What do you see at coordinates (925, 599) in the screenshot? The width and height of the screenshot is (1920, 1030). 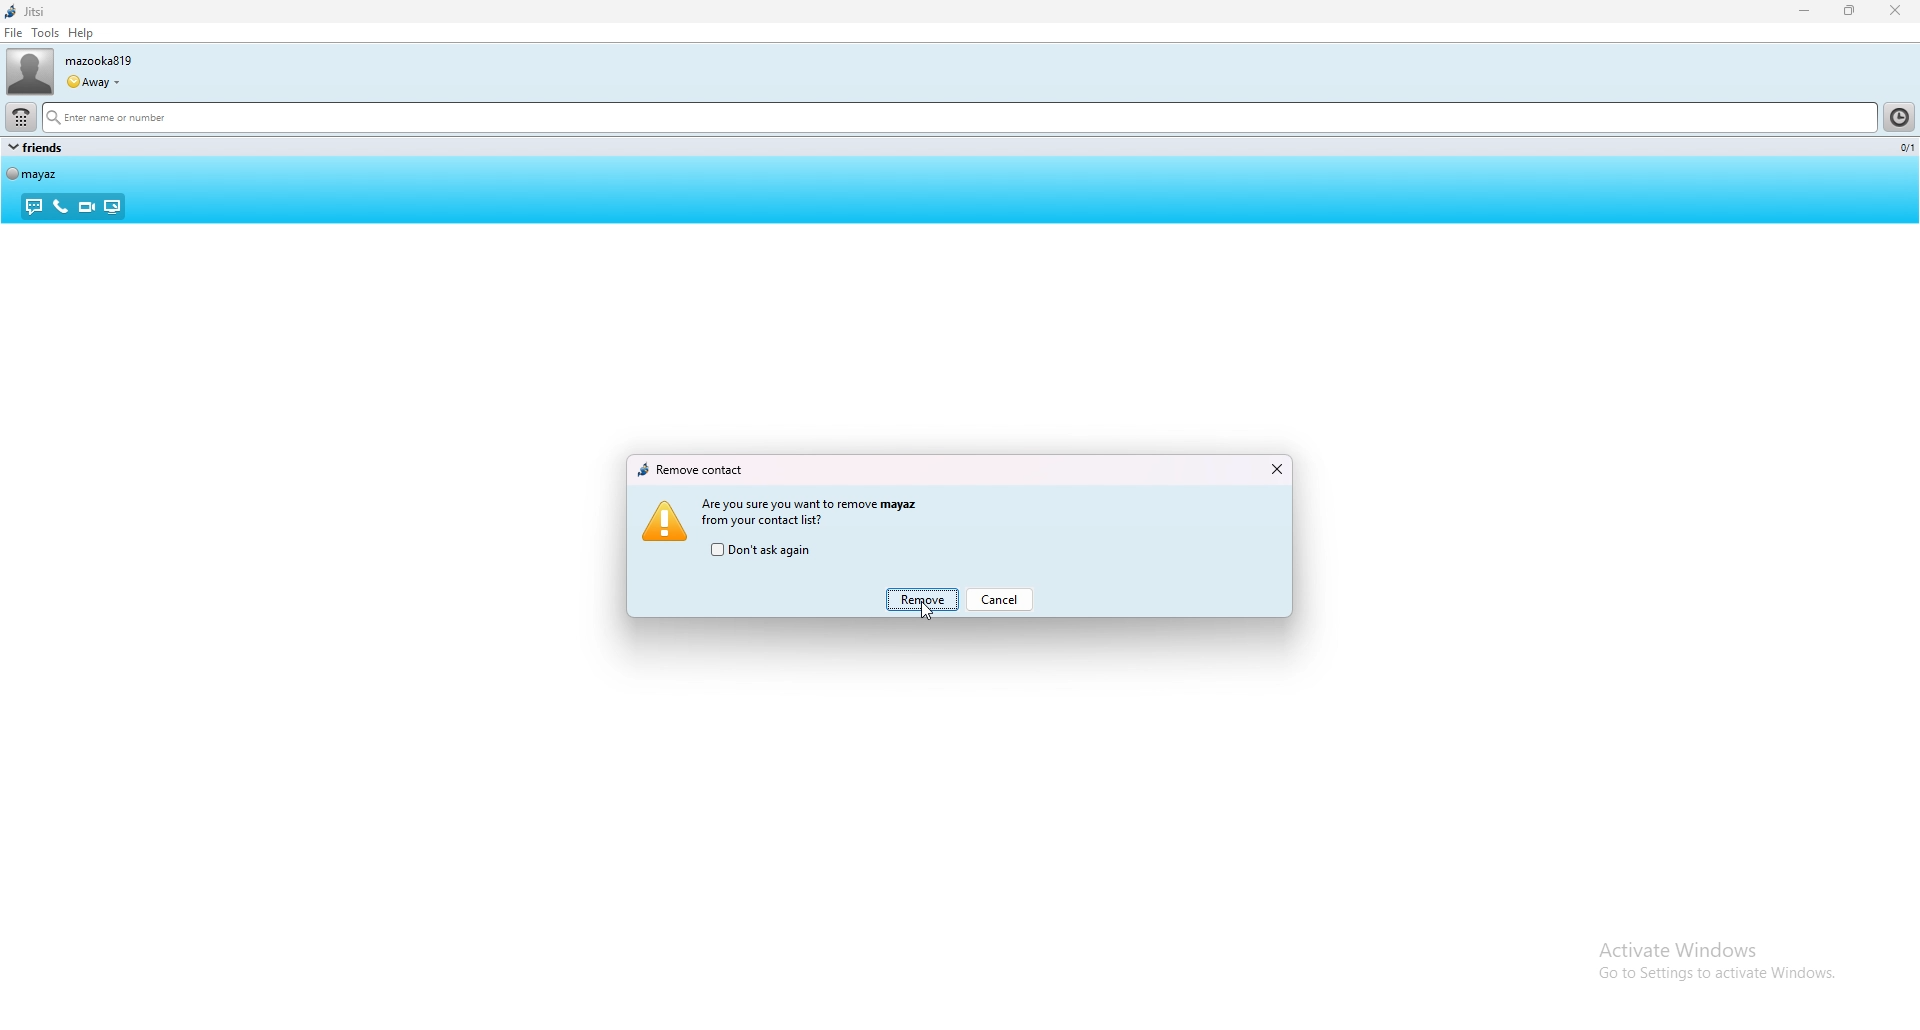 I see `remove` at bounding box center [925, 599].